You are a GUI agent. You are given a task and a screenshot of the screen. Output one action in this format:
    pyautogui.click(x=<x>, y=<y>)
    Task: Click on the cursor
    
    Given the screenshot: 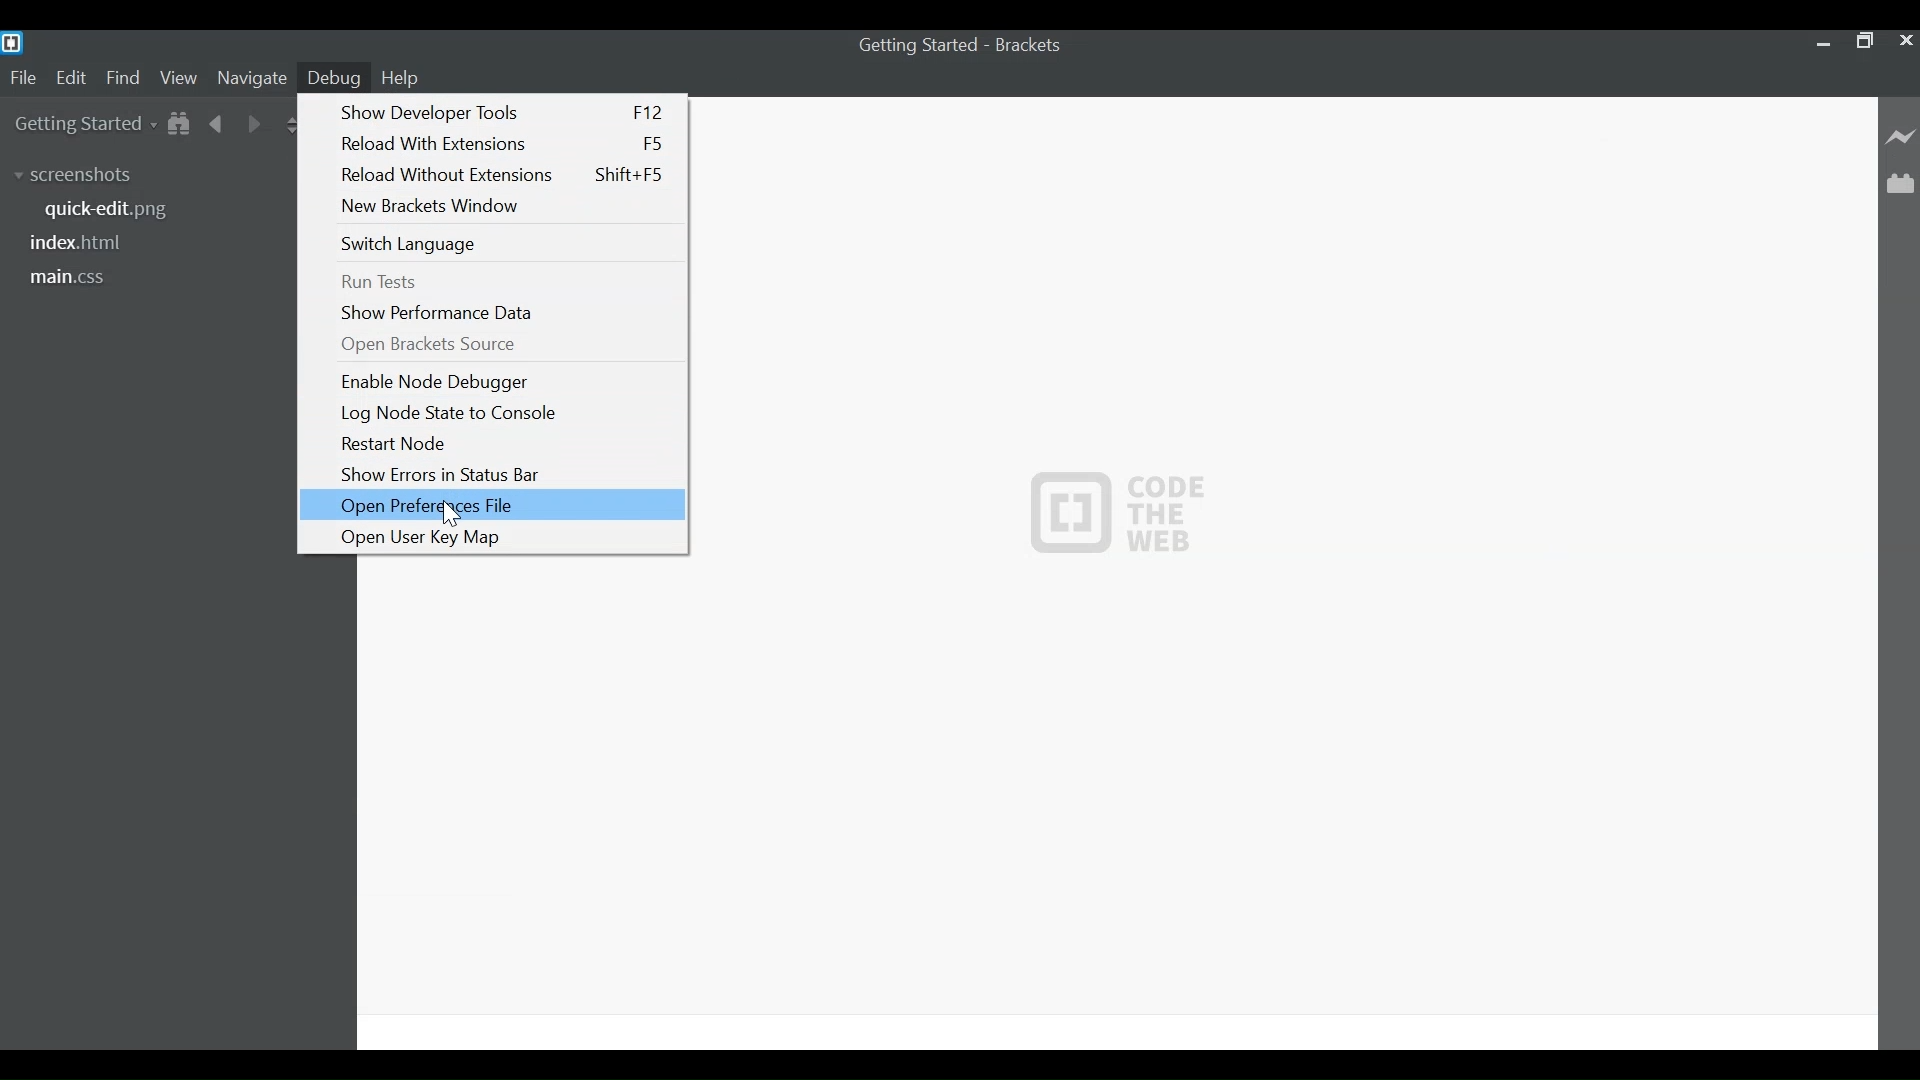 What is the action you would take?
    pyautogui.click(x=444, y=513)
    